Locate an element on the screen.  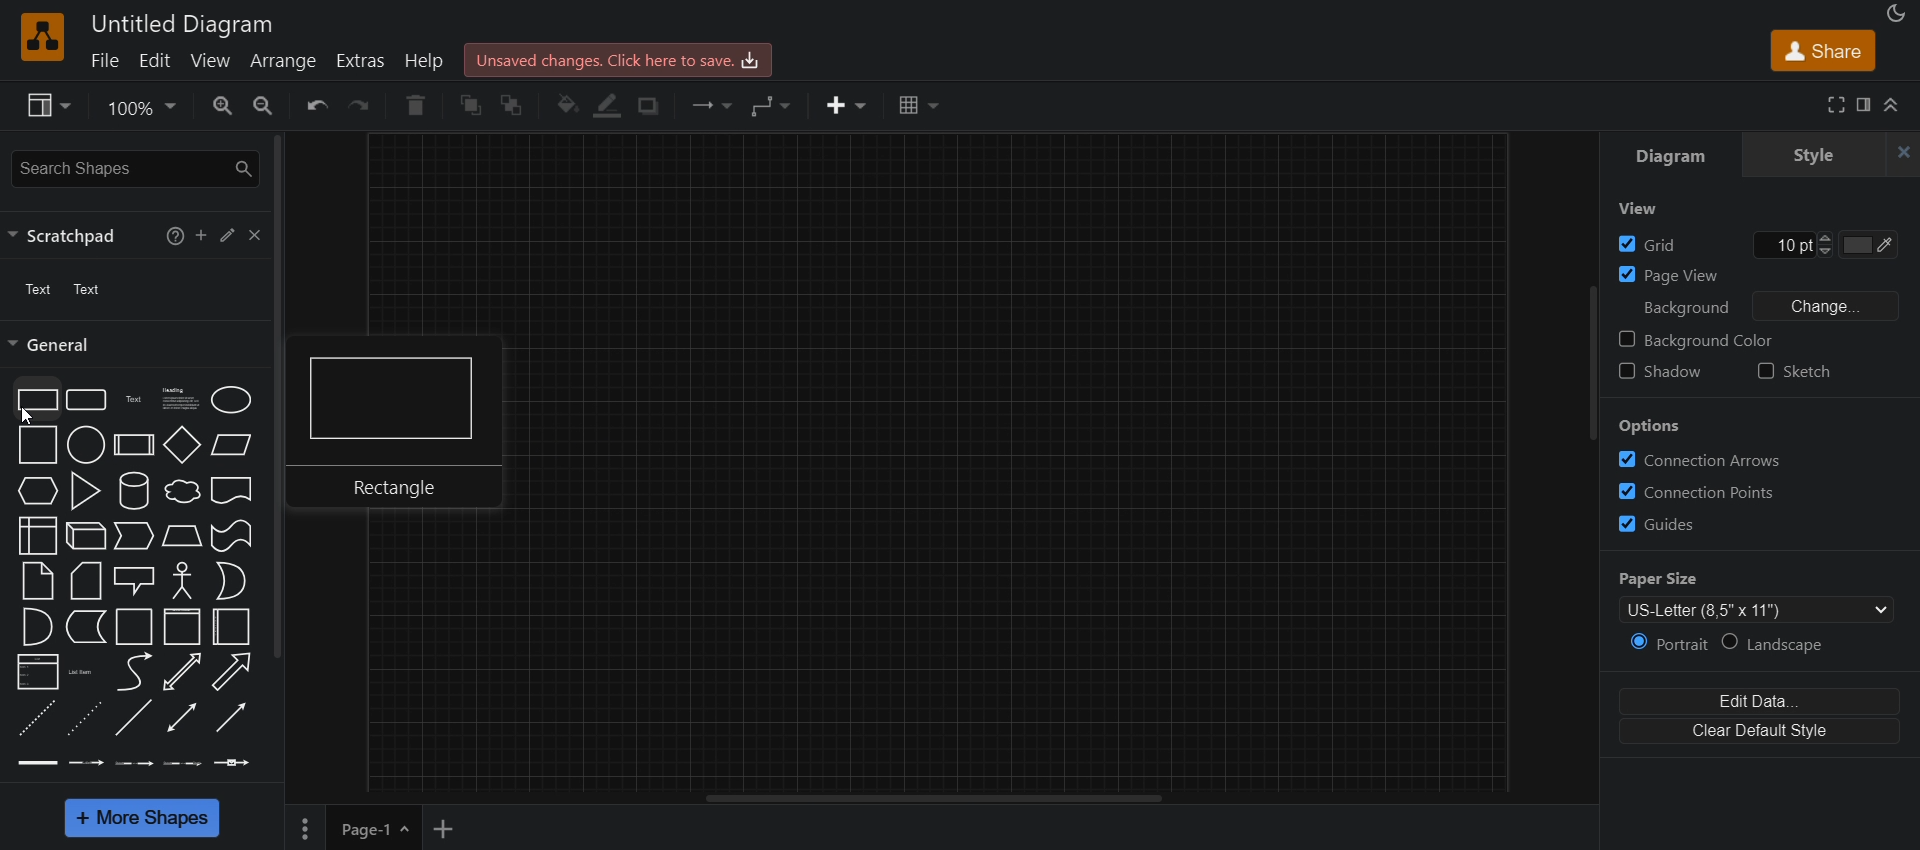
arrange is located at coordinates (283, 62).